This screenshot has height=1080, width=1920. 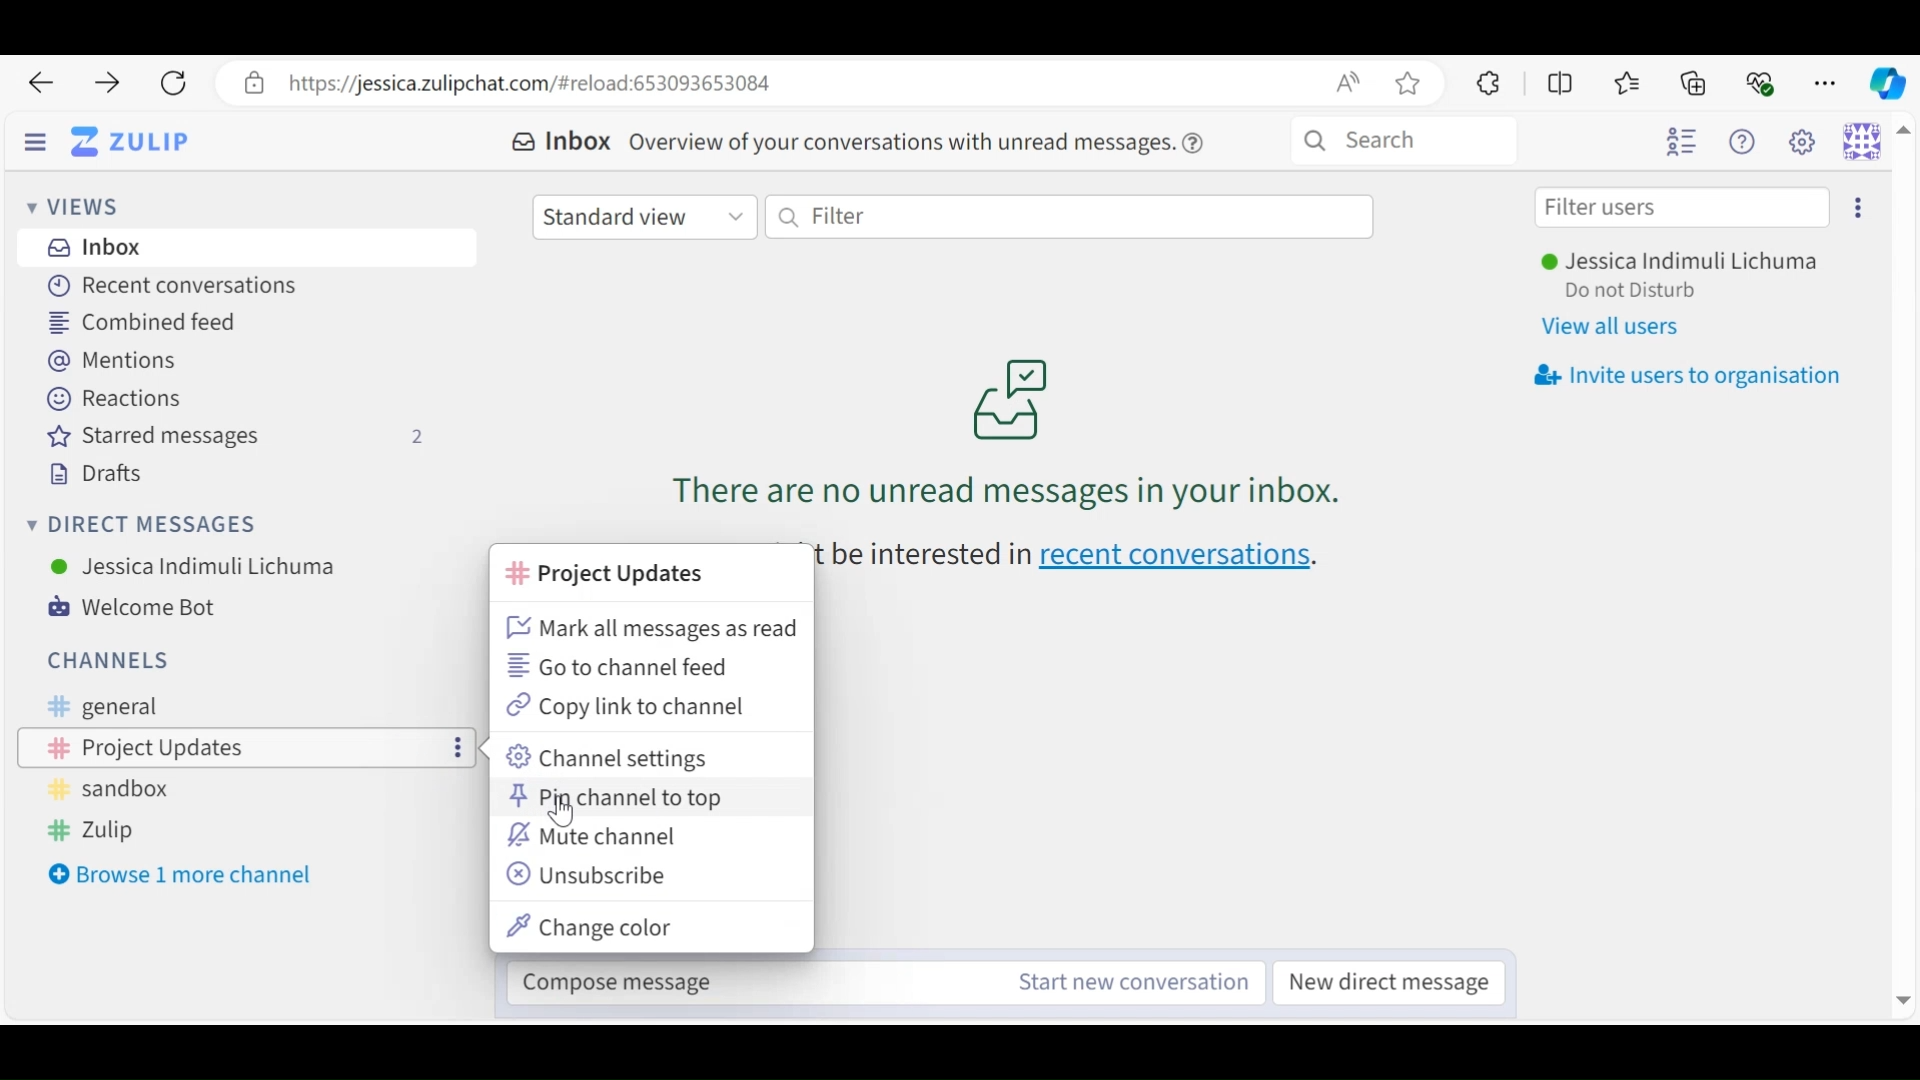 What do you see at coordinates (253, 705) in the screenshot?
I see `Channel` at bounding box center [253, 705].